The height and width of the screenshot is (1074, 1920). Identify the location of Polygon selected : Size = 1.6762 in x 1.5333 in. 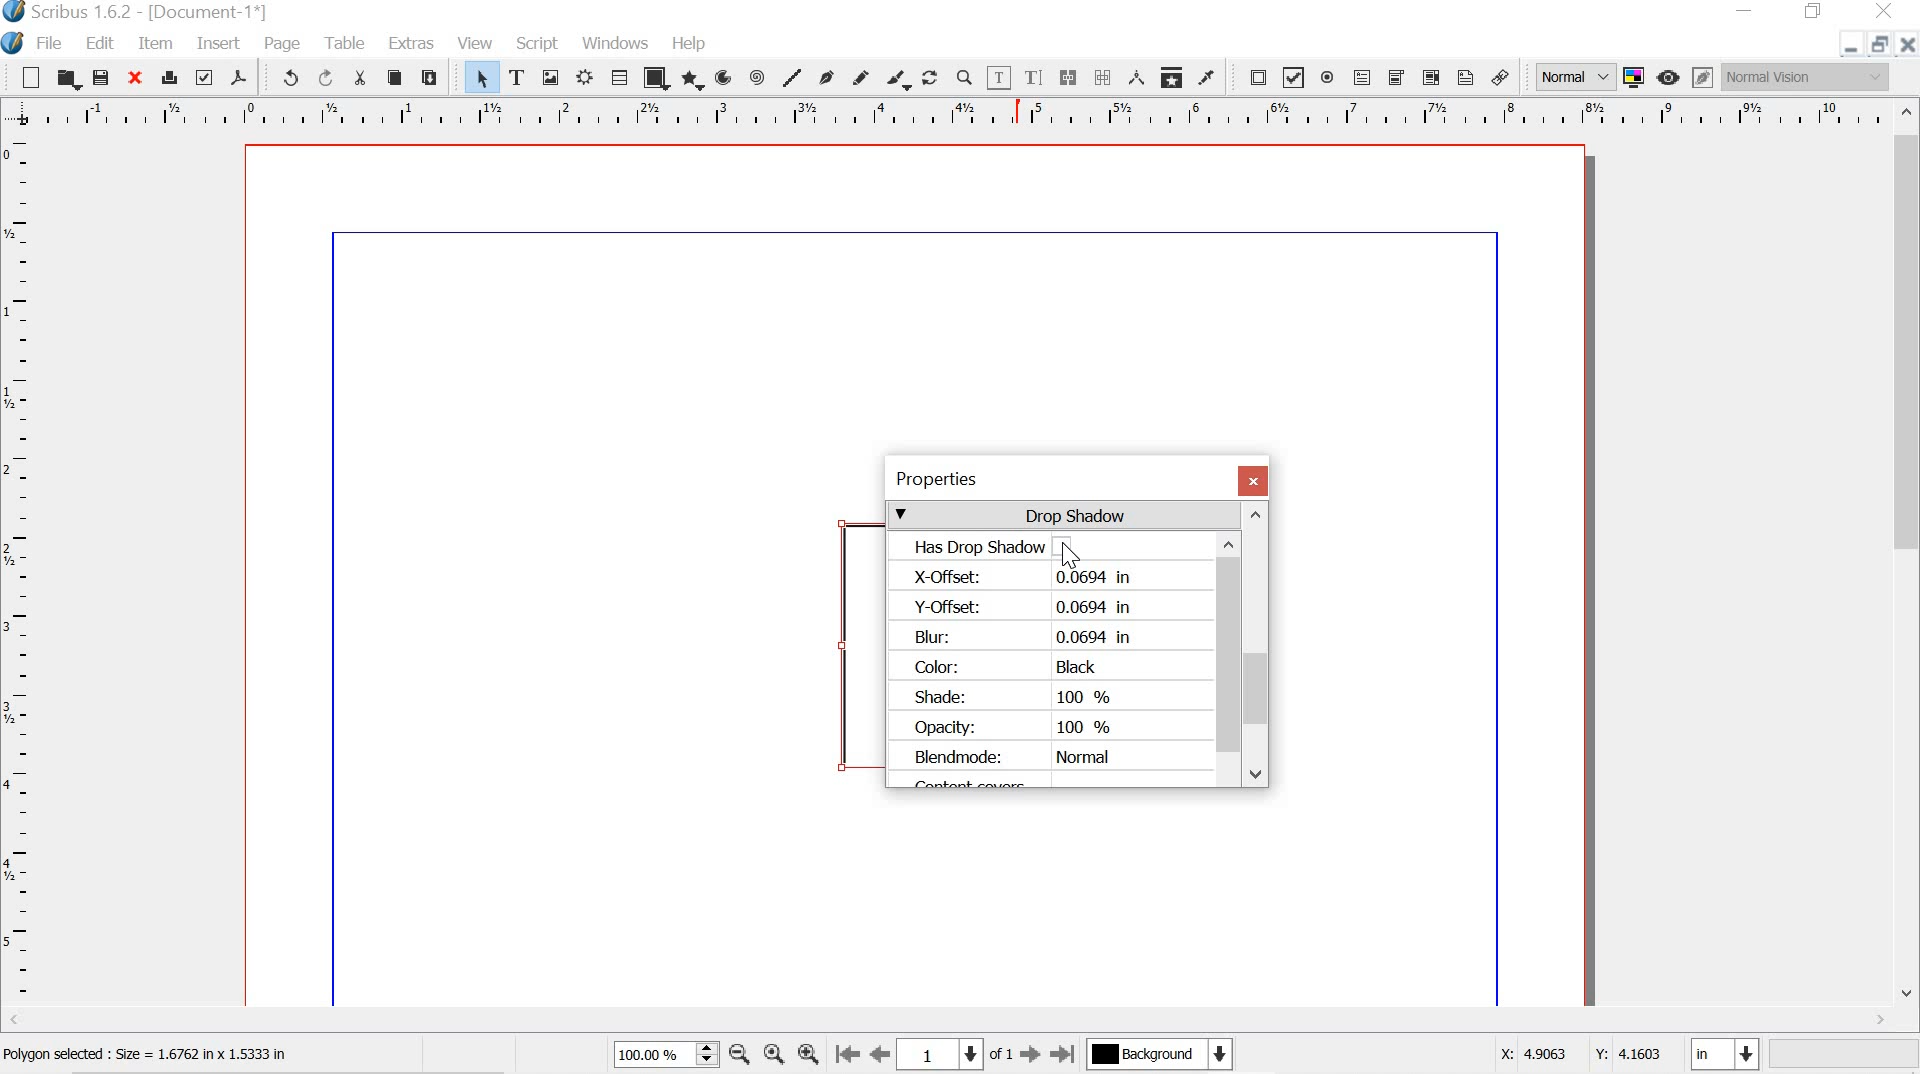
(151, 1055).